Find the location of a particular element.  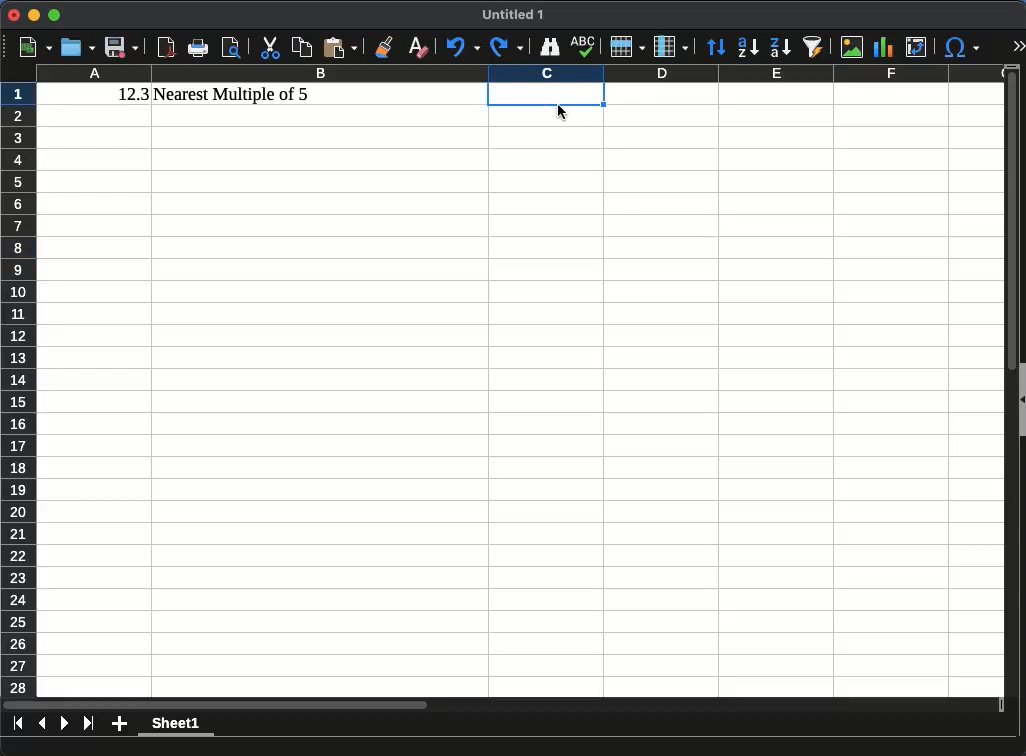

first sheet is located at coordinates (20, 723).